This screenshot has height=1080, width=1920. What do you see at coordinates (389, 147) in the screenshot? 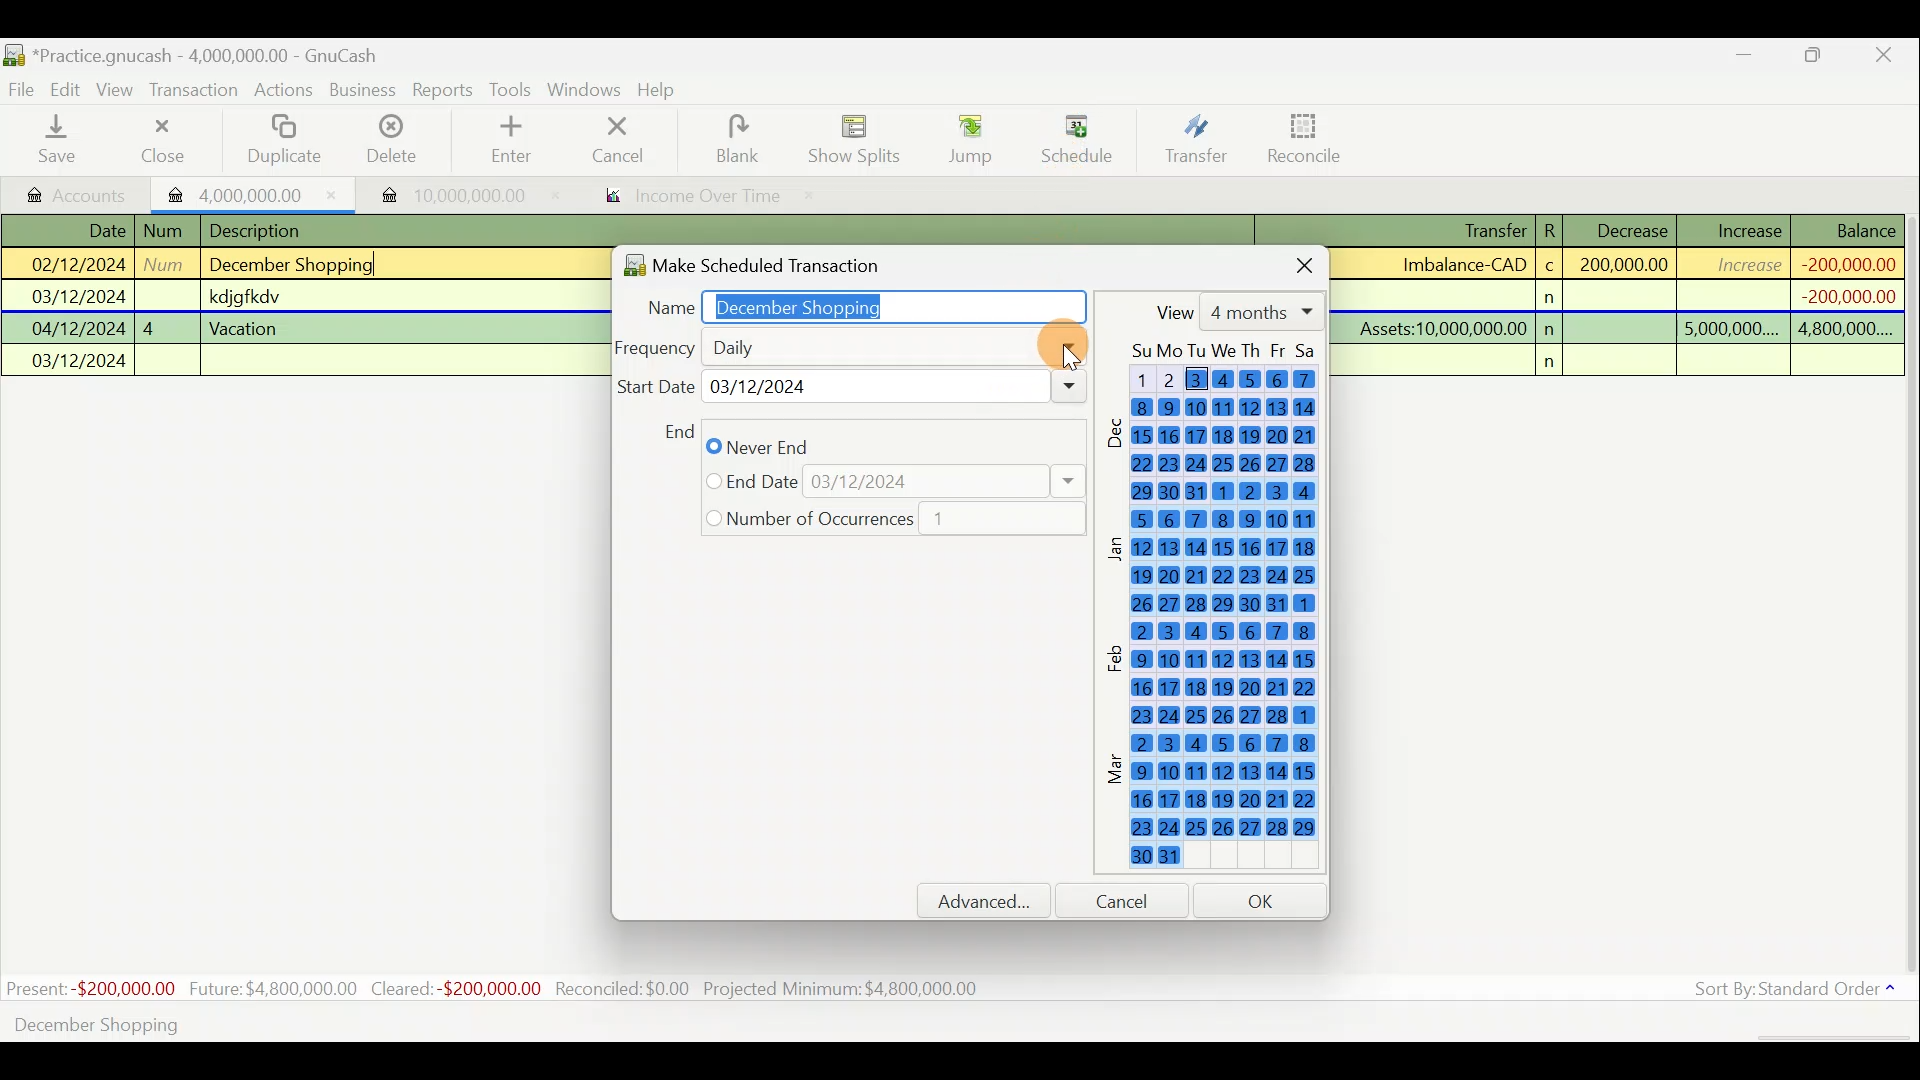
I see `Delete` at bounding box center [389, 147].